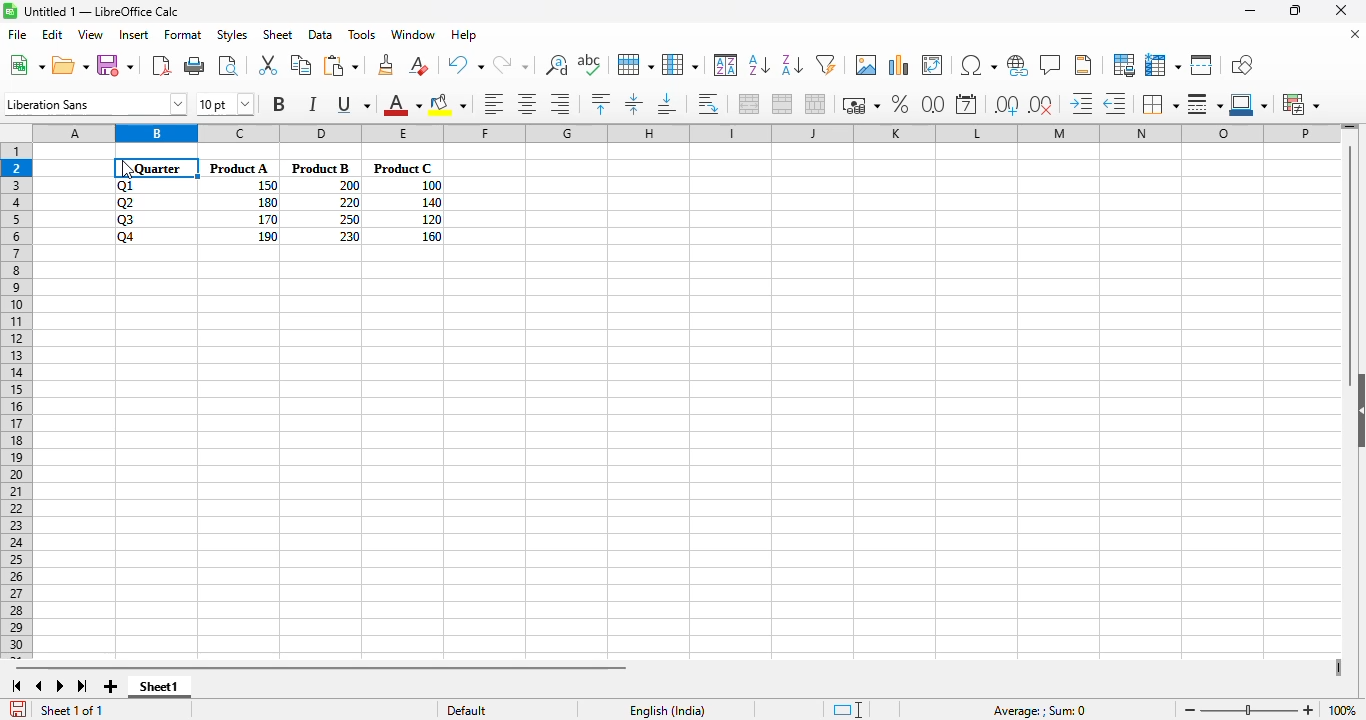  Describe the element at coordinates (267, 236) in the screenshot. I see `190` at that location.